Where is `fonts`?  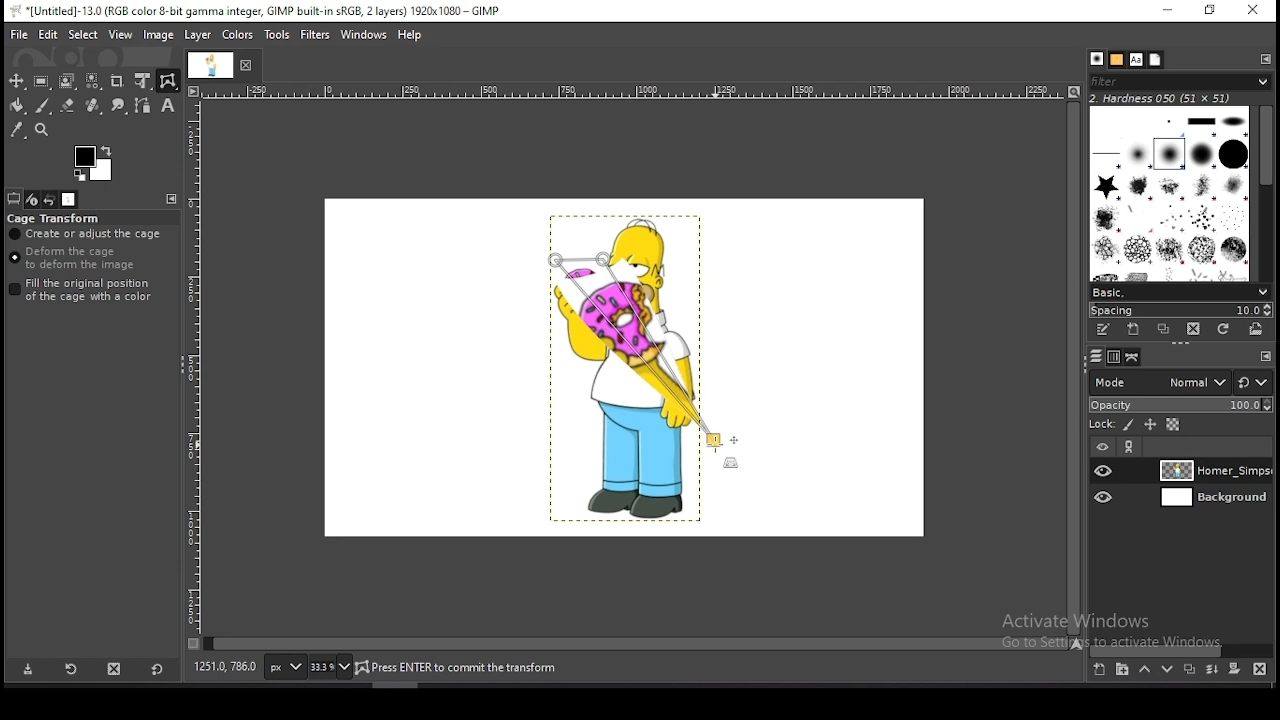
fonts is located at coordinates (1135, 59).